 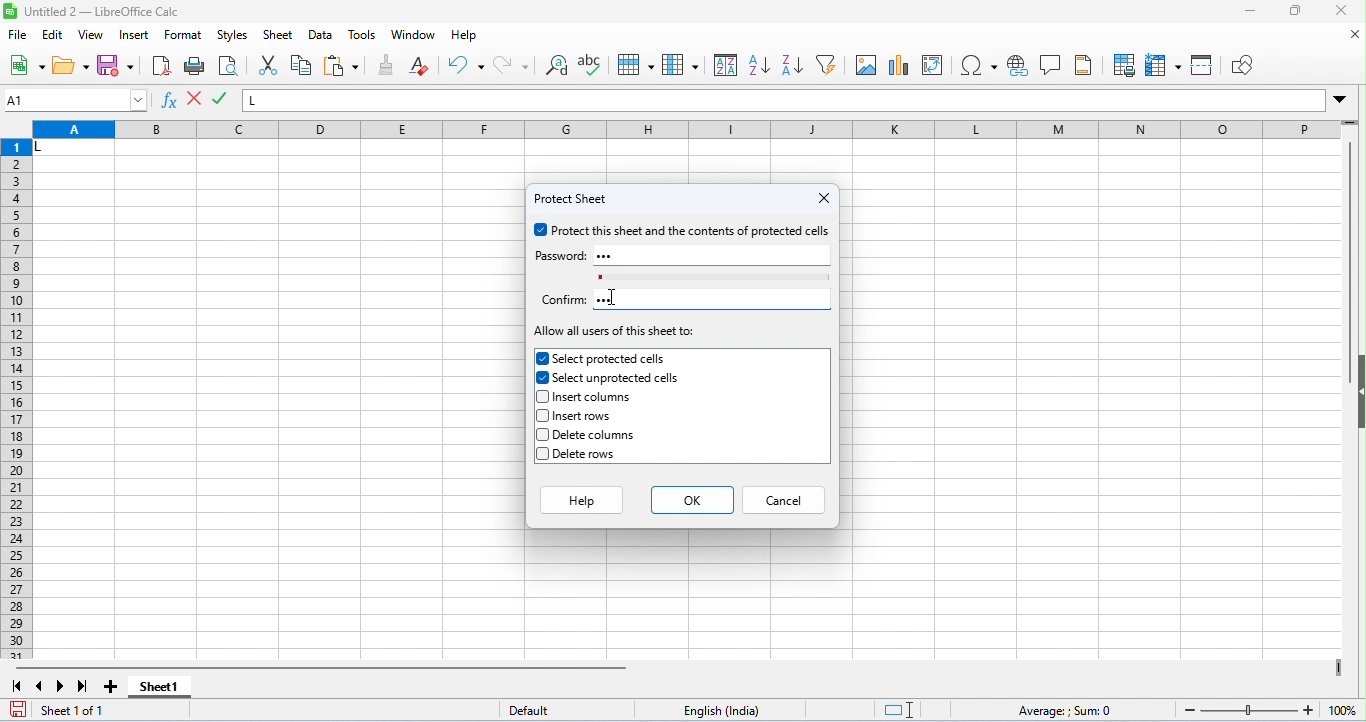 I want to click on insert, so click(x=136, y=36).